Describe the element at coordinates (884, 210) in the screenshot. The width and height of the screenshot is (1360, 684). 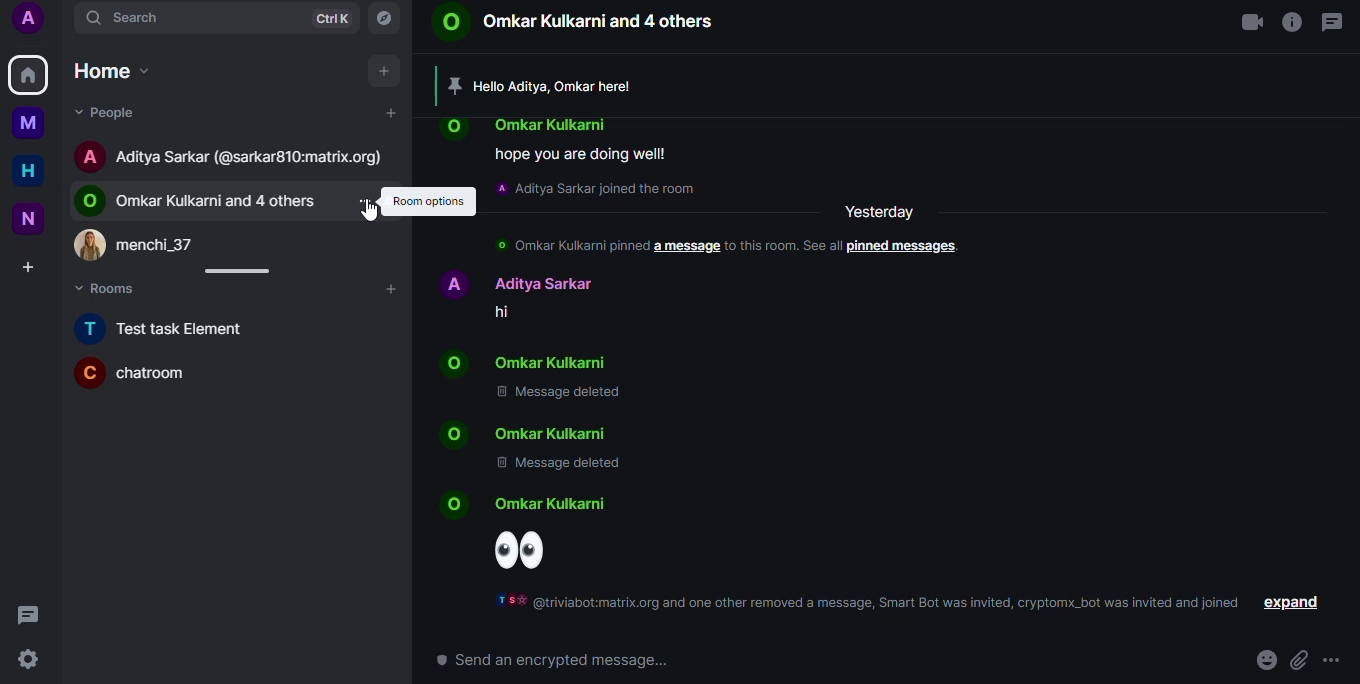
I see `Yesterday` at that location.